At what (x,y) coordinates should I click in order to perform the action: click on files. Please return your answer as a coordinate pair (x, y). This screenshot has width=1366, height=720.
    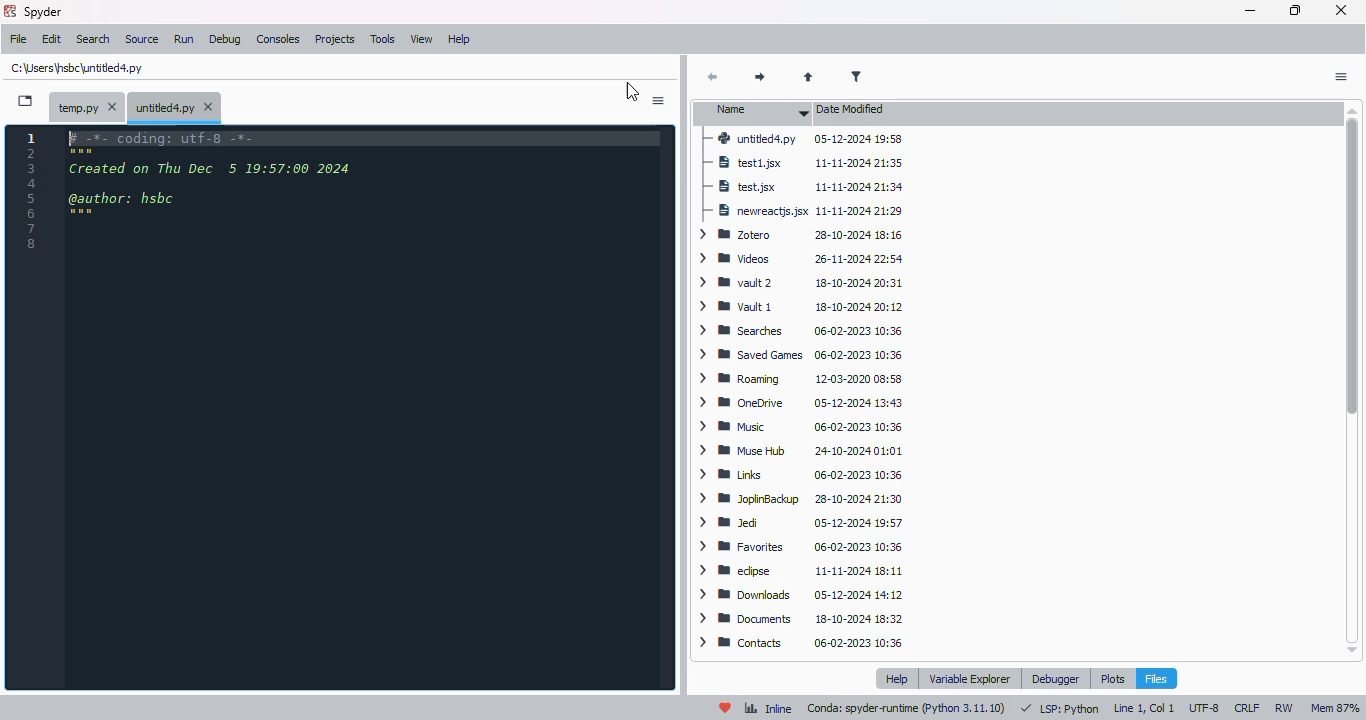
    Looking at the image, I should click on (1156, 678).